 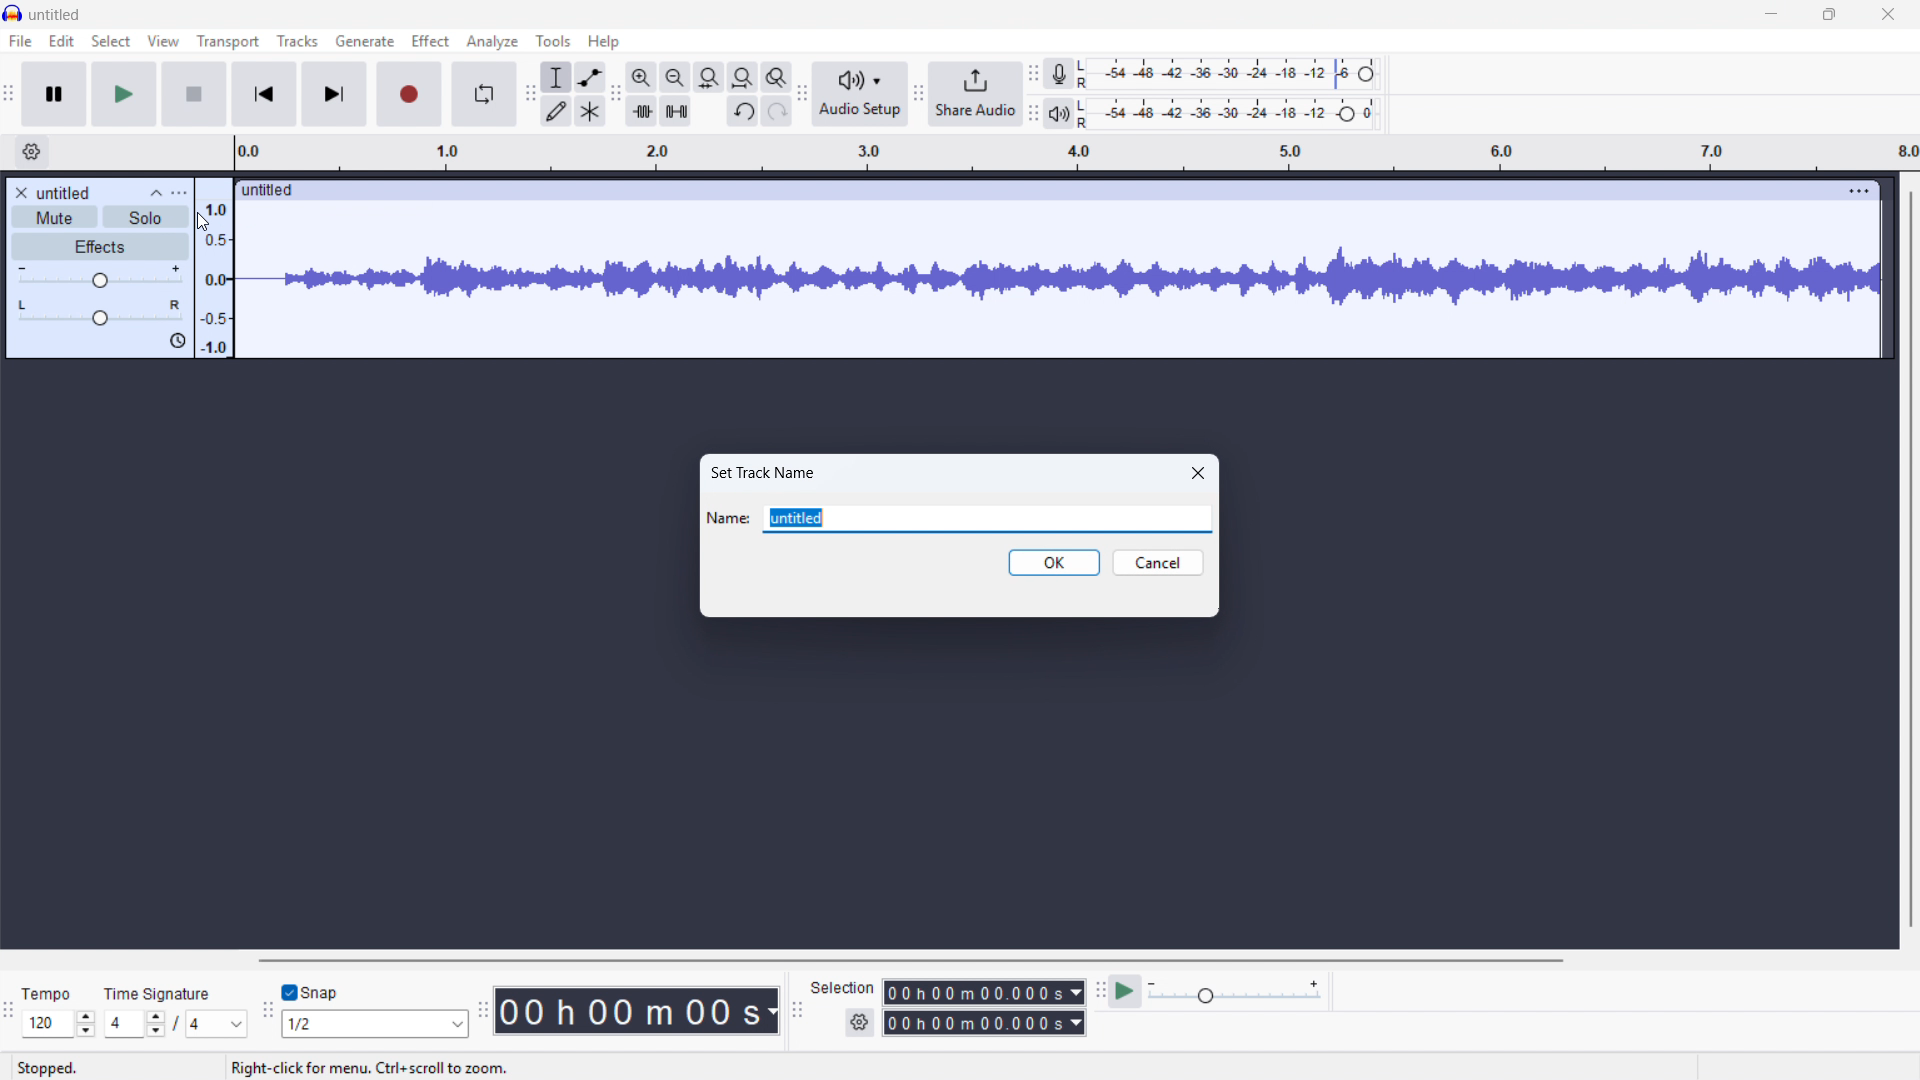 I want to click on cancel , so click(x=1158, y=563).